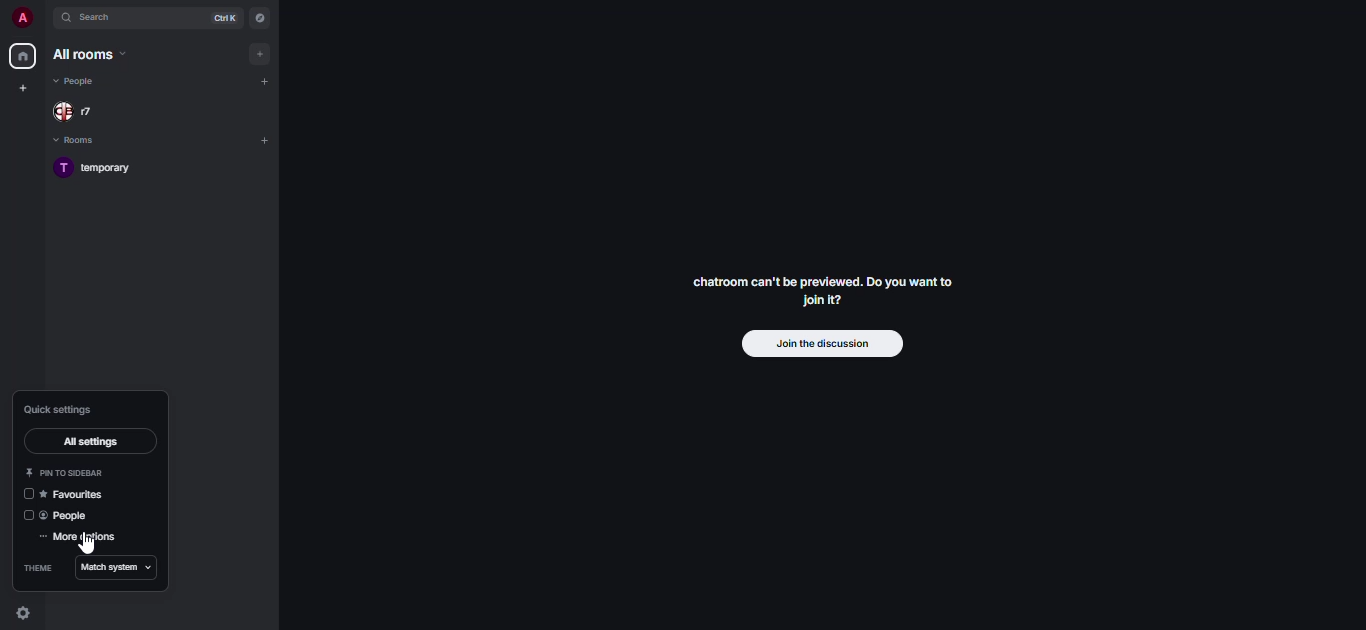 This screenshot has width=1366, height=630. What do you see at coordinates (121, 568) in the screenshot?
I see `match system` at bounding box center [121, 568].